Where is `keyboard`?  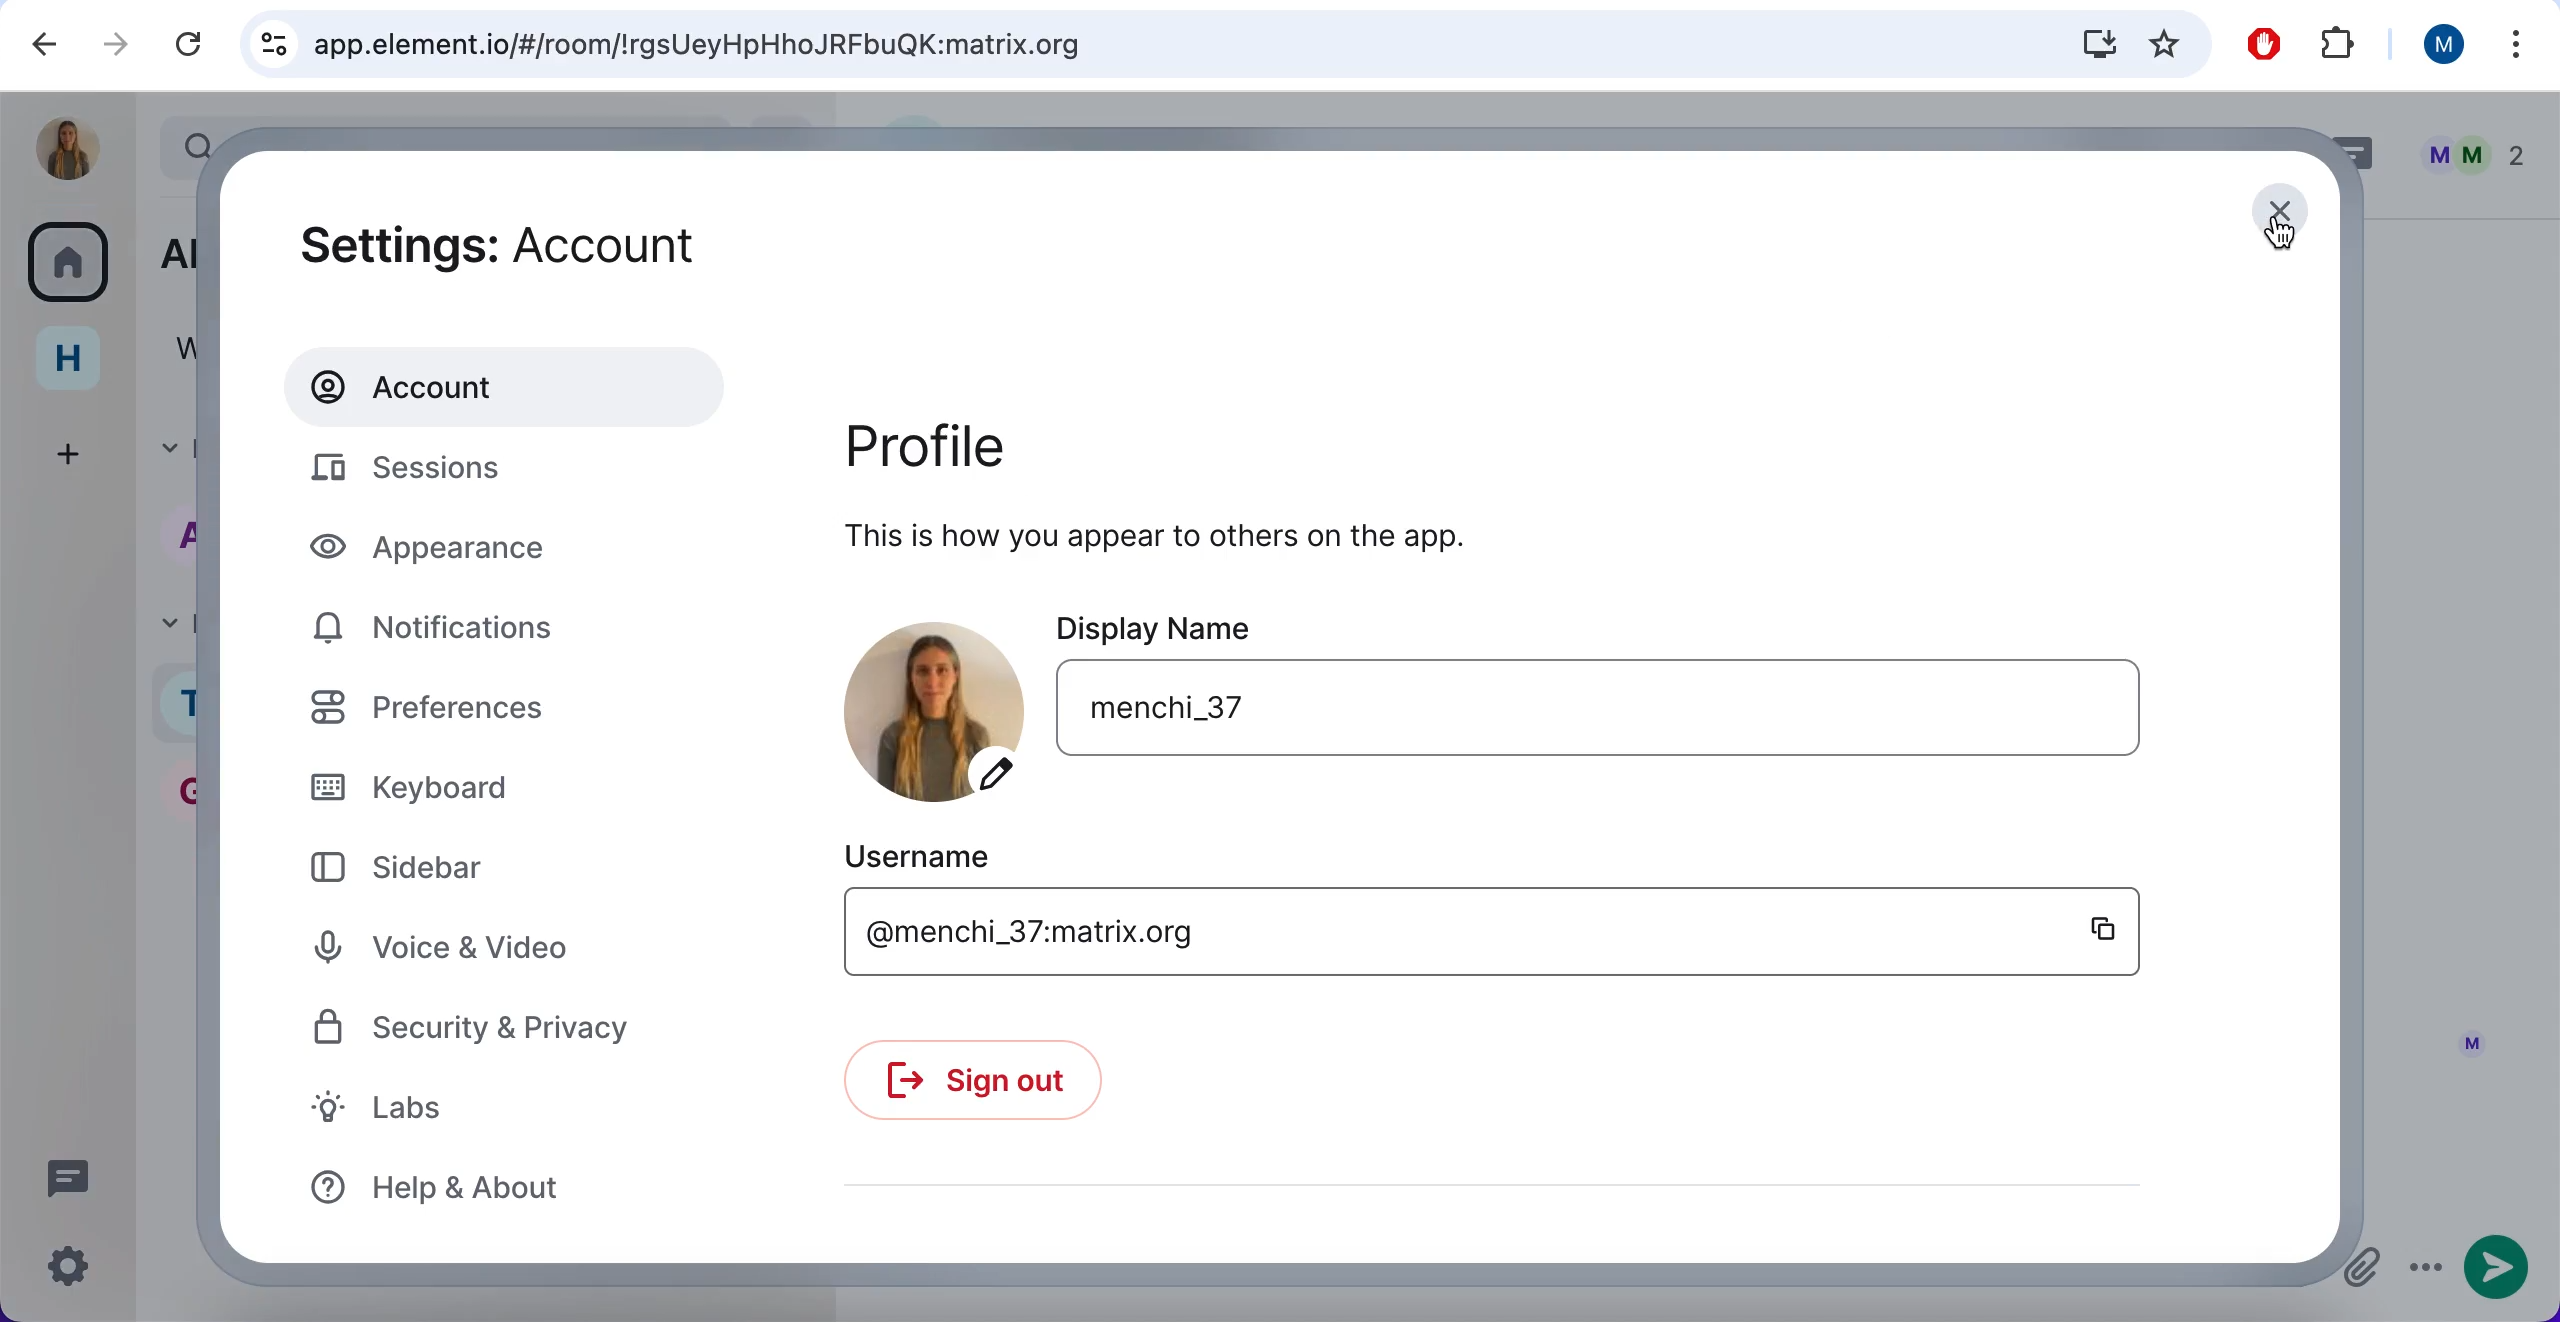 keyboard is located at coordinates (446, 786).